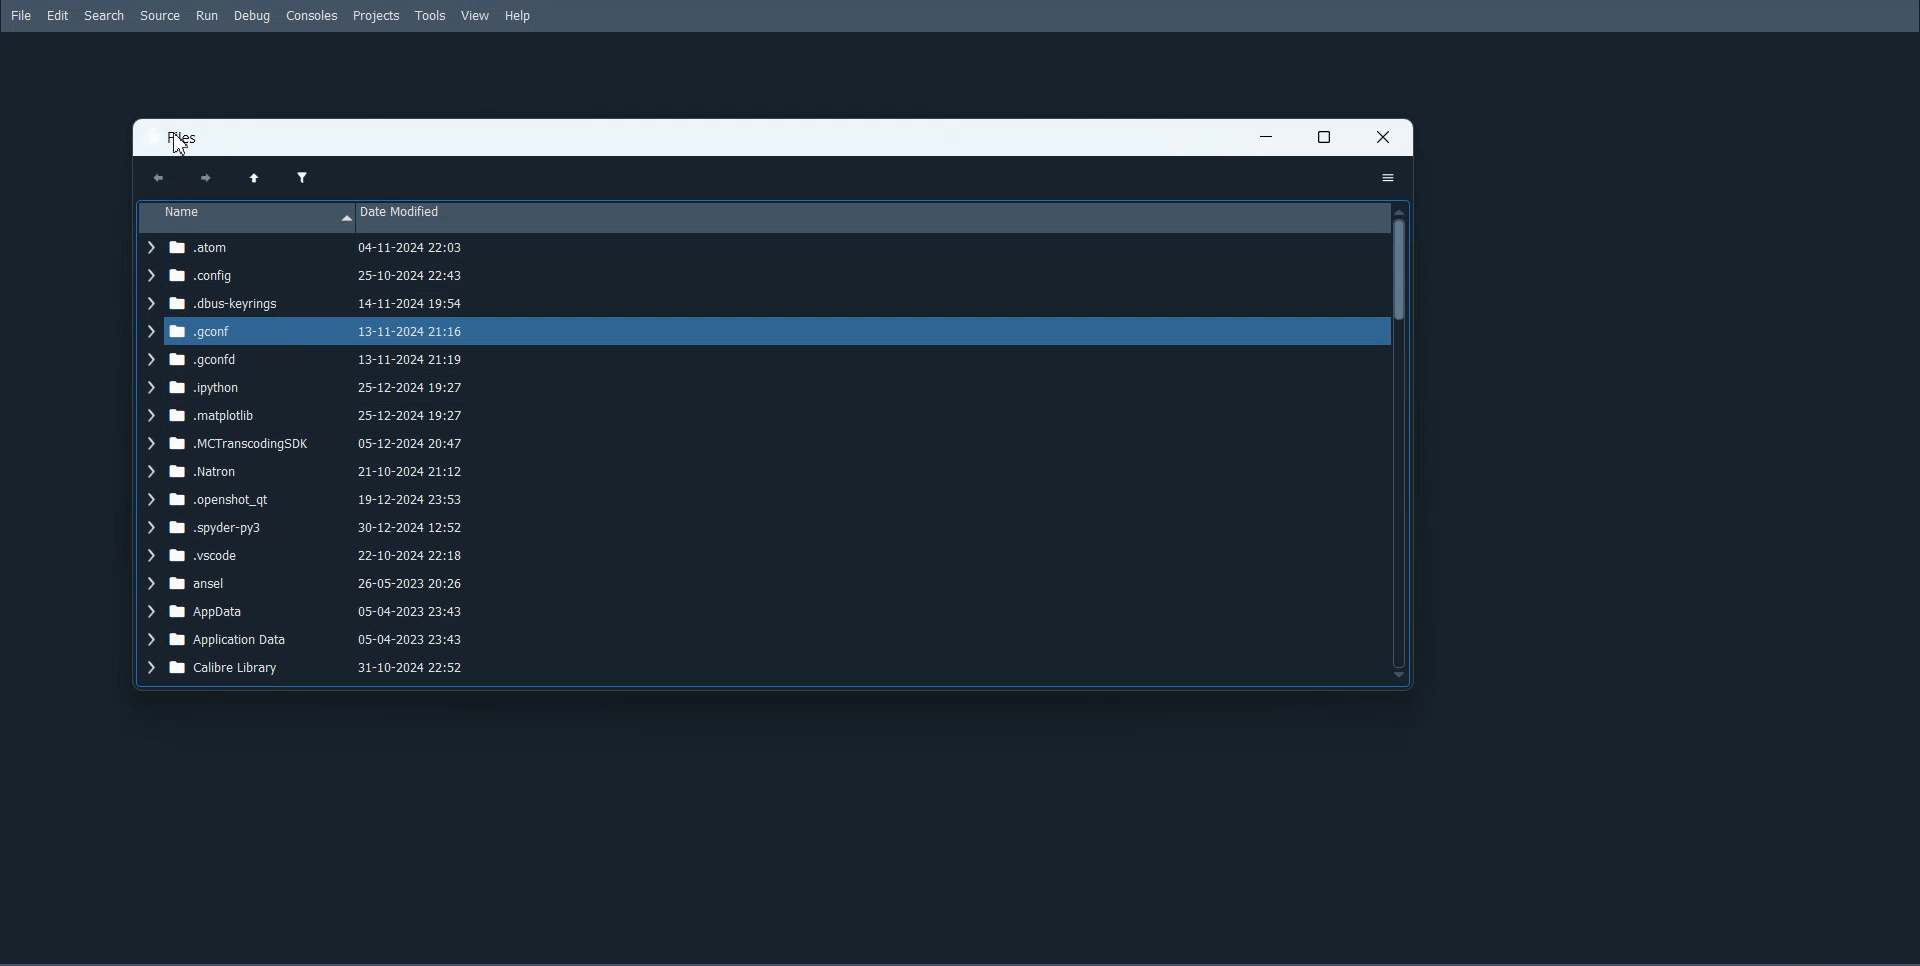 The image size is (1920, 966). What do you see at coordinates (303, 472) in the screenshot?
I see `Natron 21-10-2024 21:12` at bounding box center [303, 472].